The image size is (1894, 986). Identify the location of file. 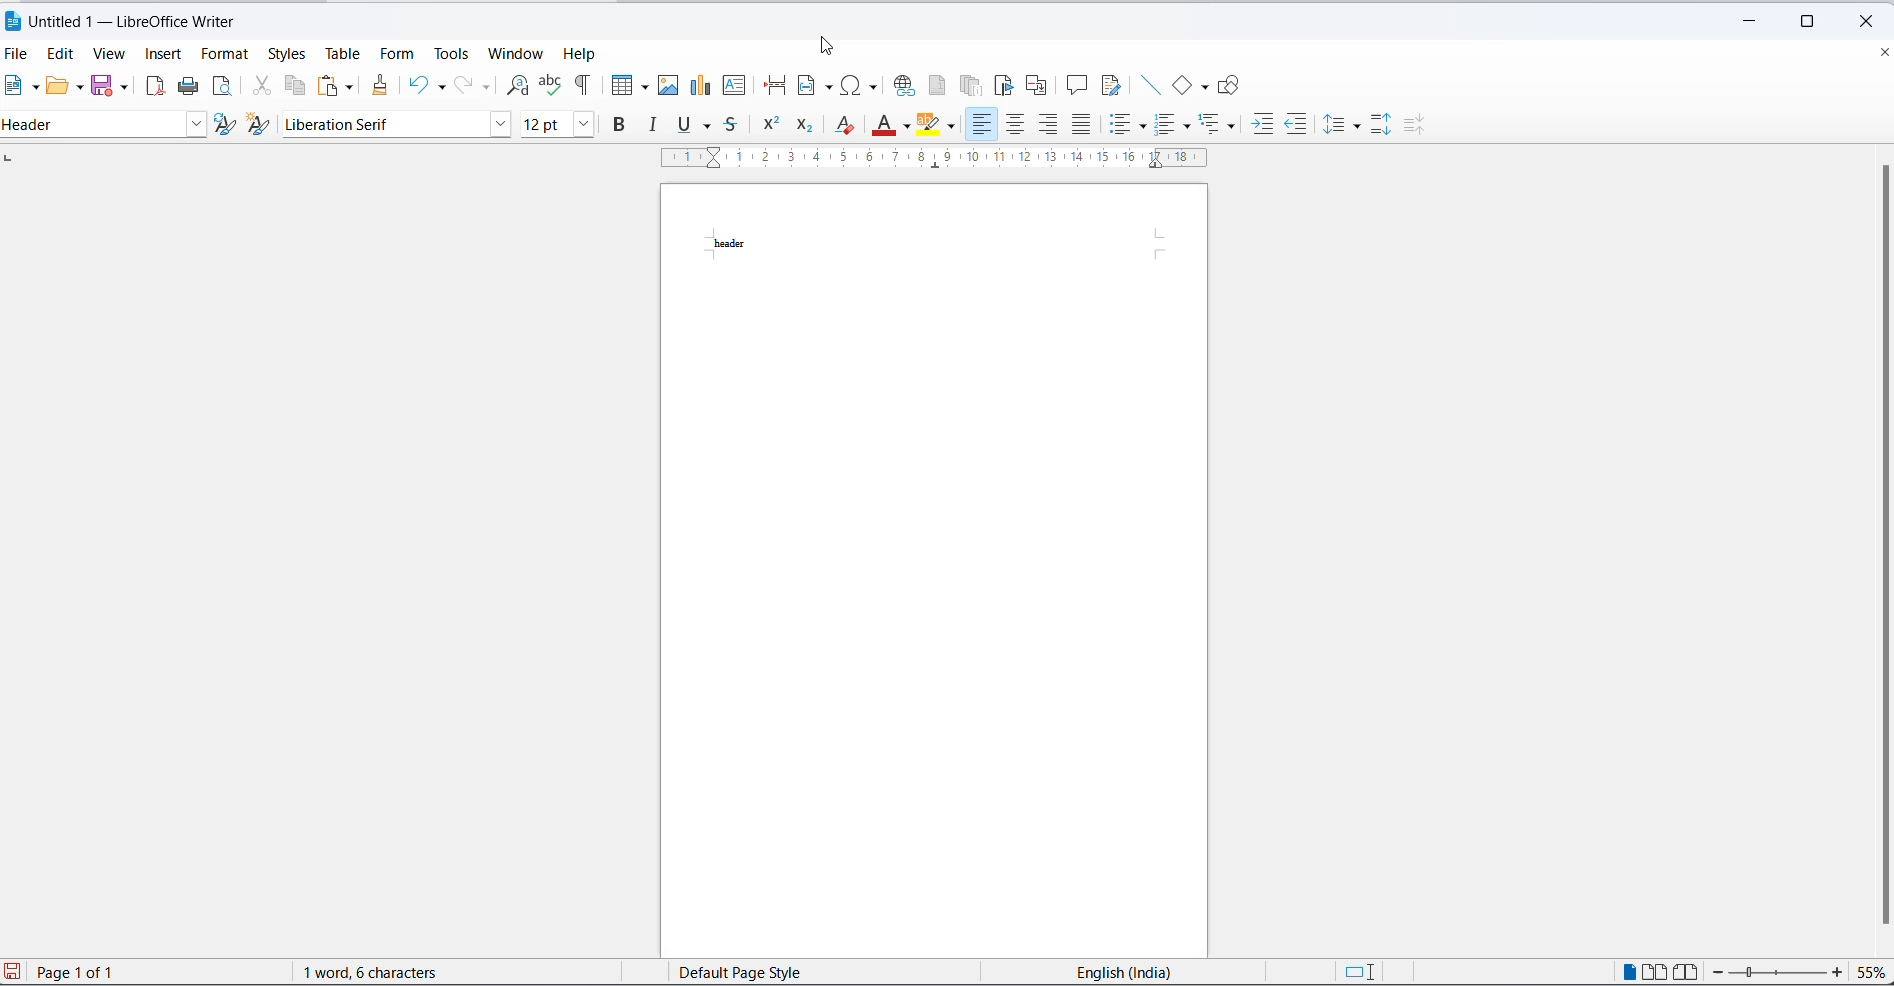
(18, 55).